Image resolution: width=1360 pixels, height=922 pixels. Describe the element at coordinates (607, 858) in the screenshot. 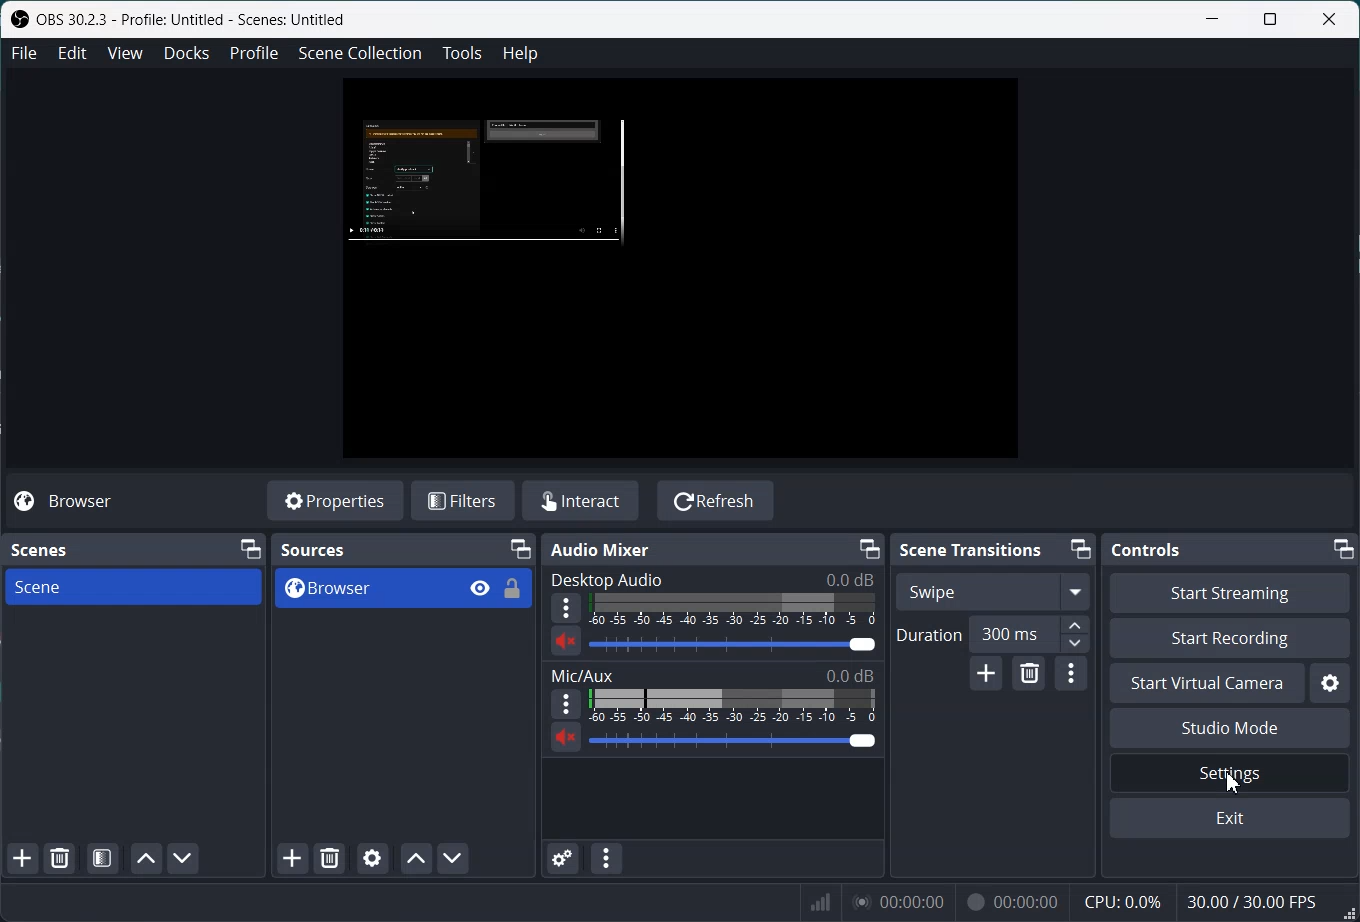

I see `Audio mixer menu` at that location.